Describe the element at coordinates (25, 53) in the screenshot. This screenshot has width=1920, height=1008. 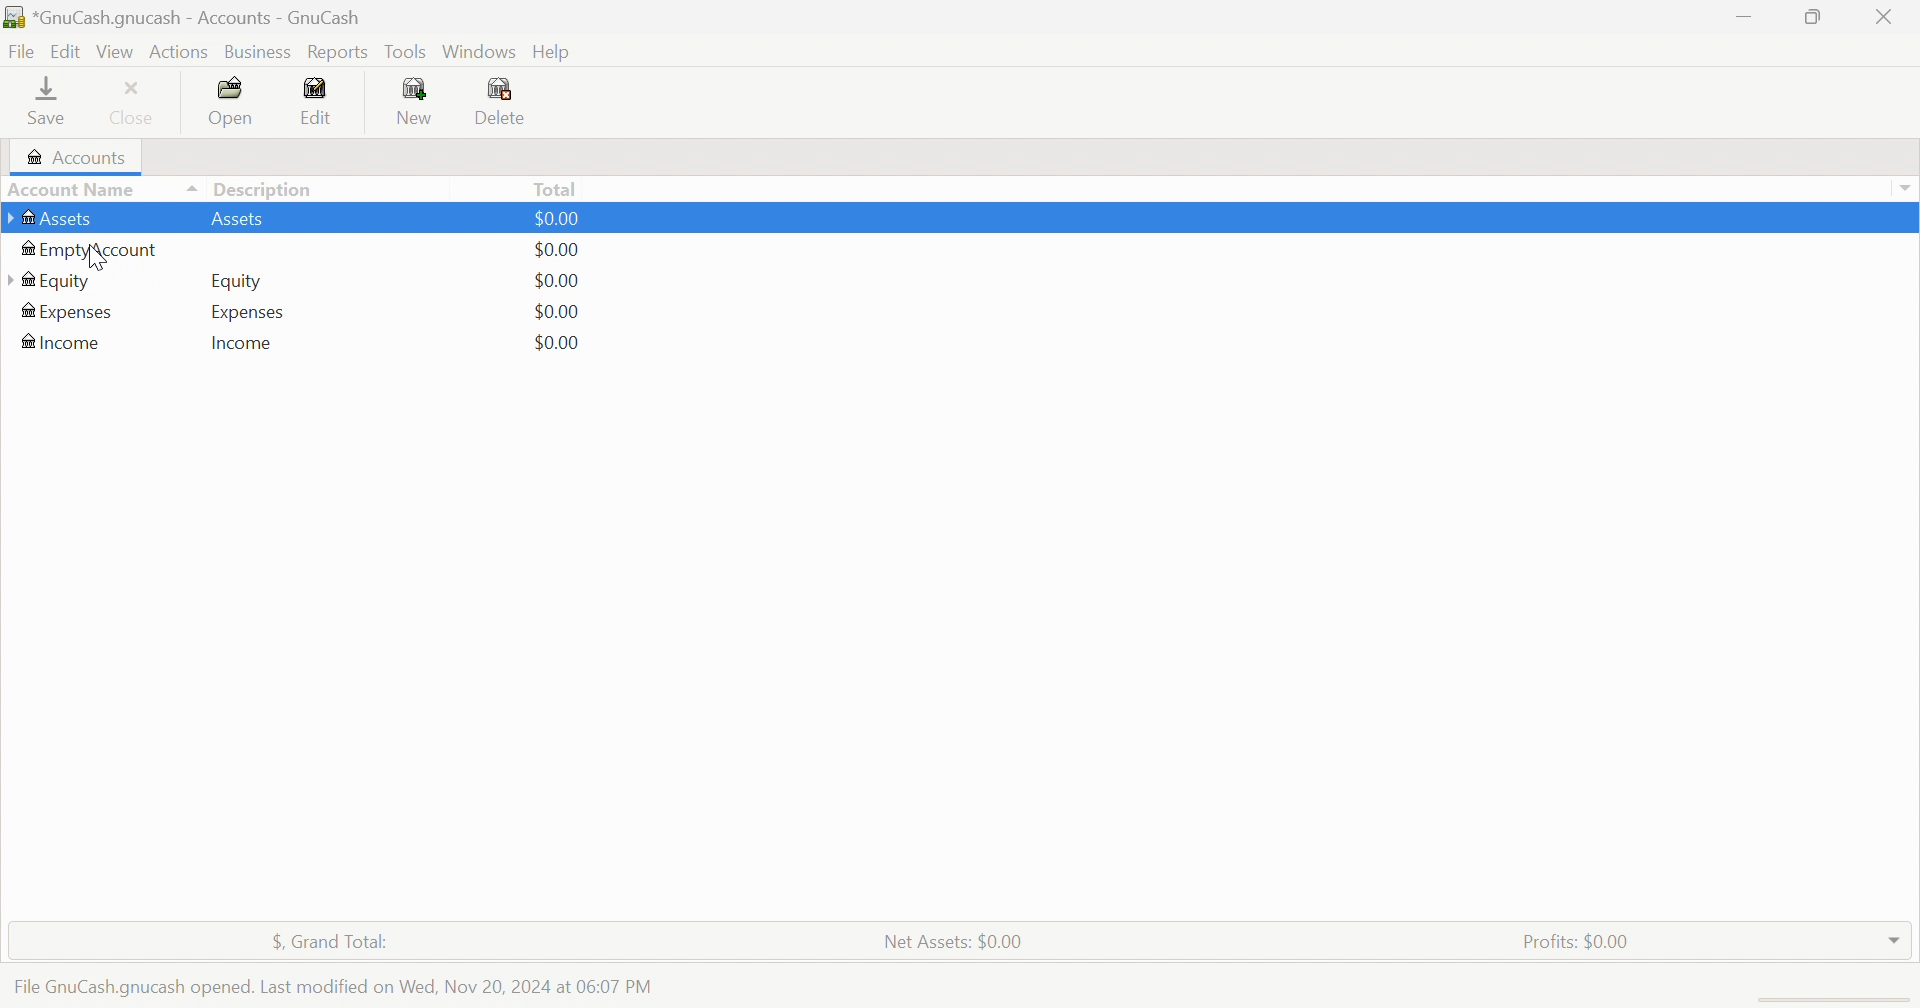
I see `File` at that location.